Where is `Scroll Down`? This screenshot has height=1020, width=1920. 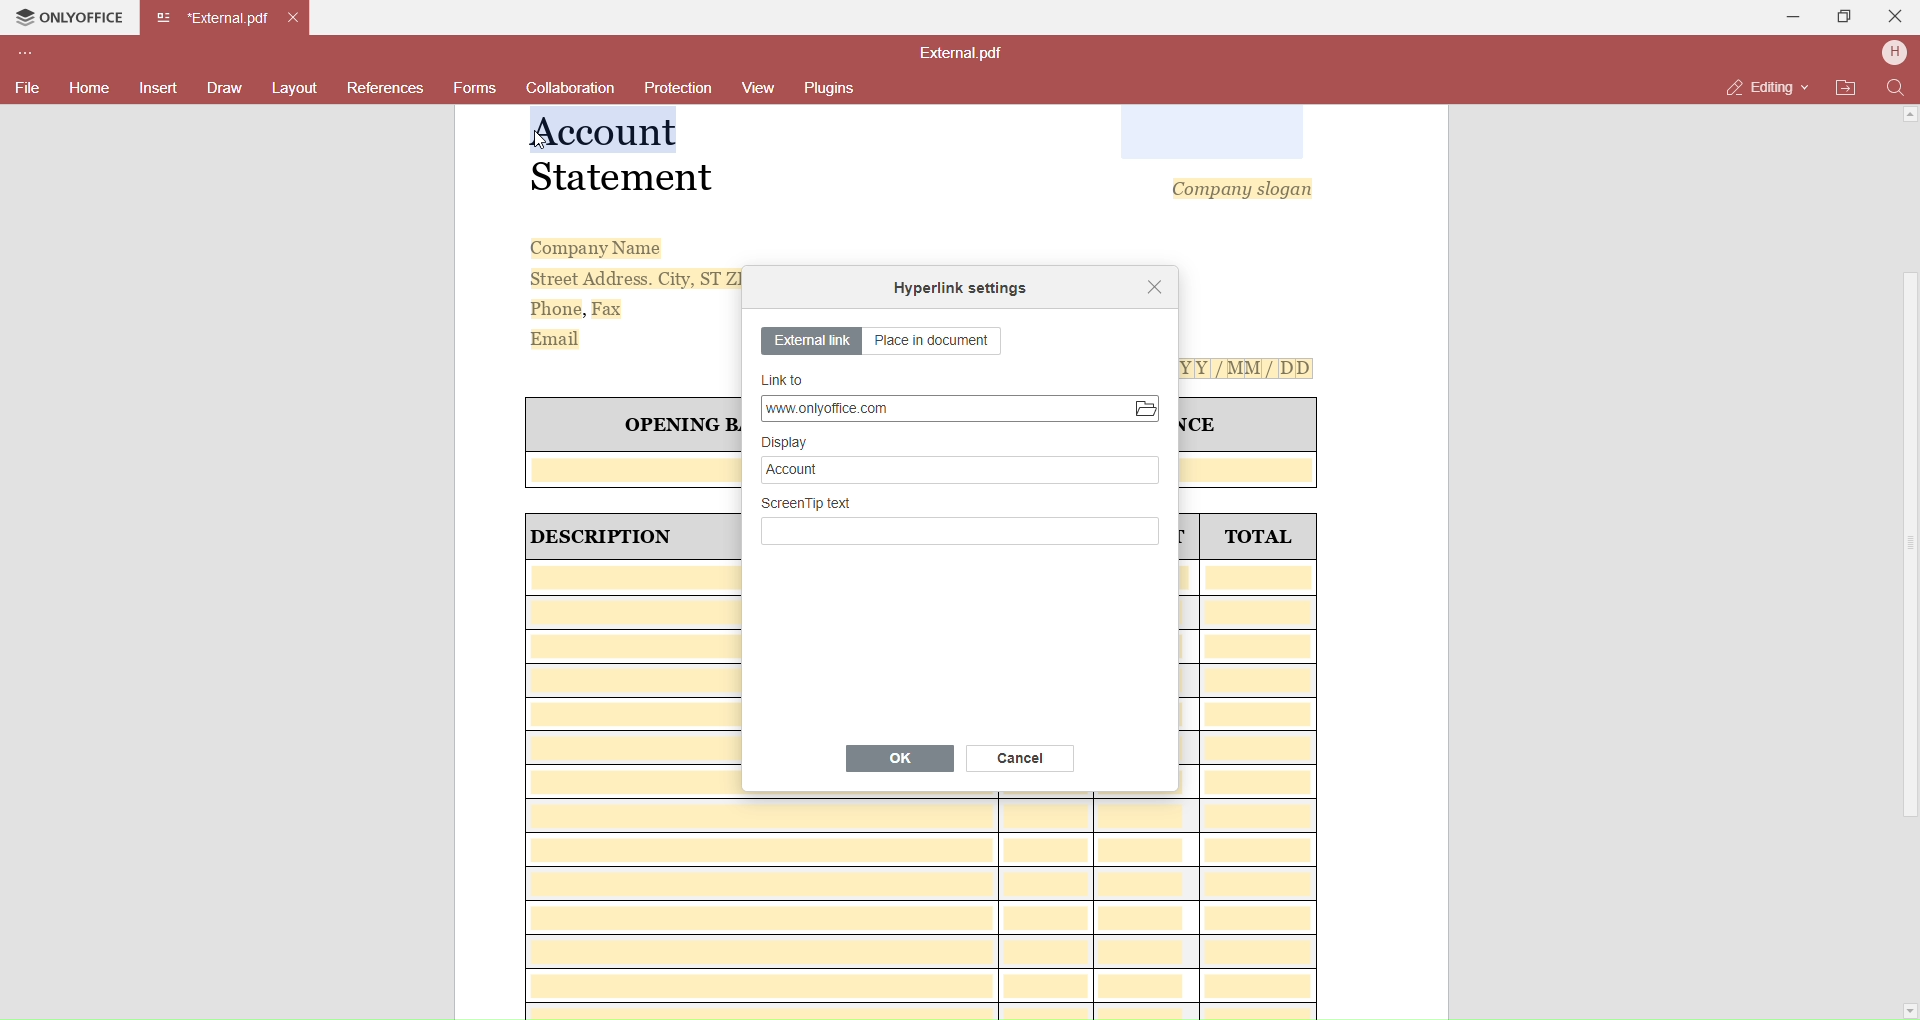 Scroll Down is located at coordinates (1906, 1008).